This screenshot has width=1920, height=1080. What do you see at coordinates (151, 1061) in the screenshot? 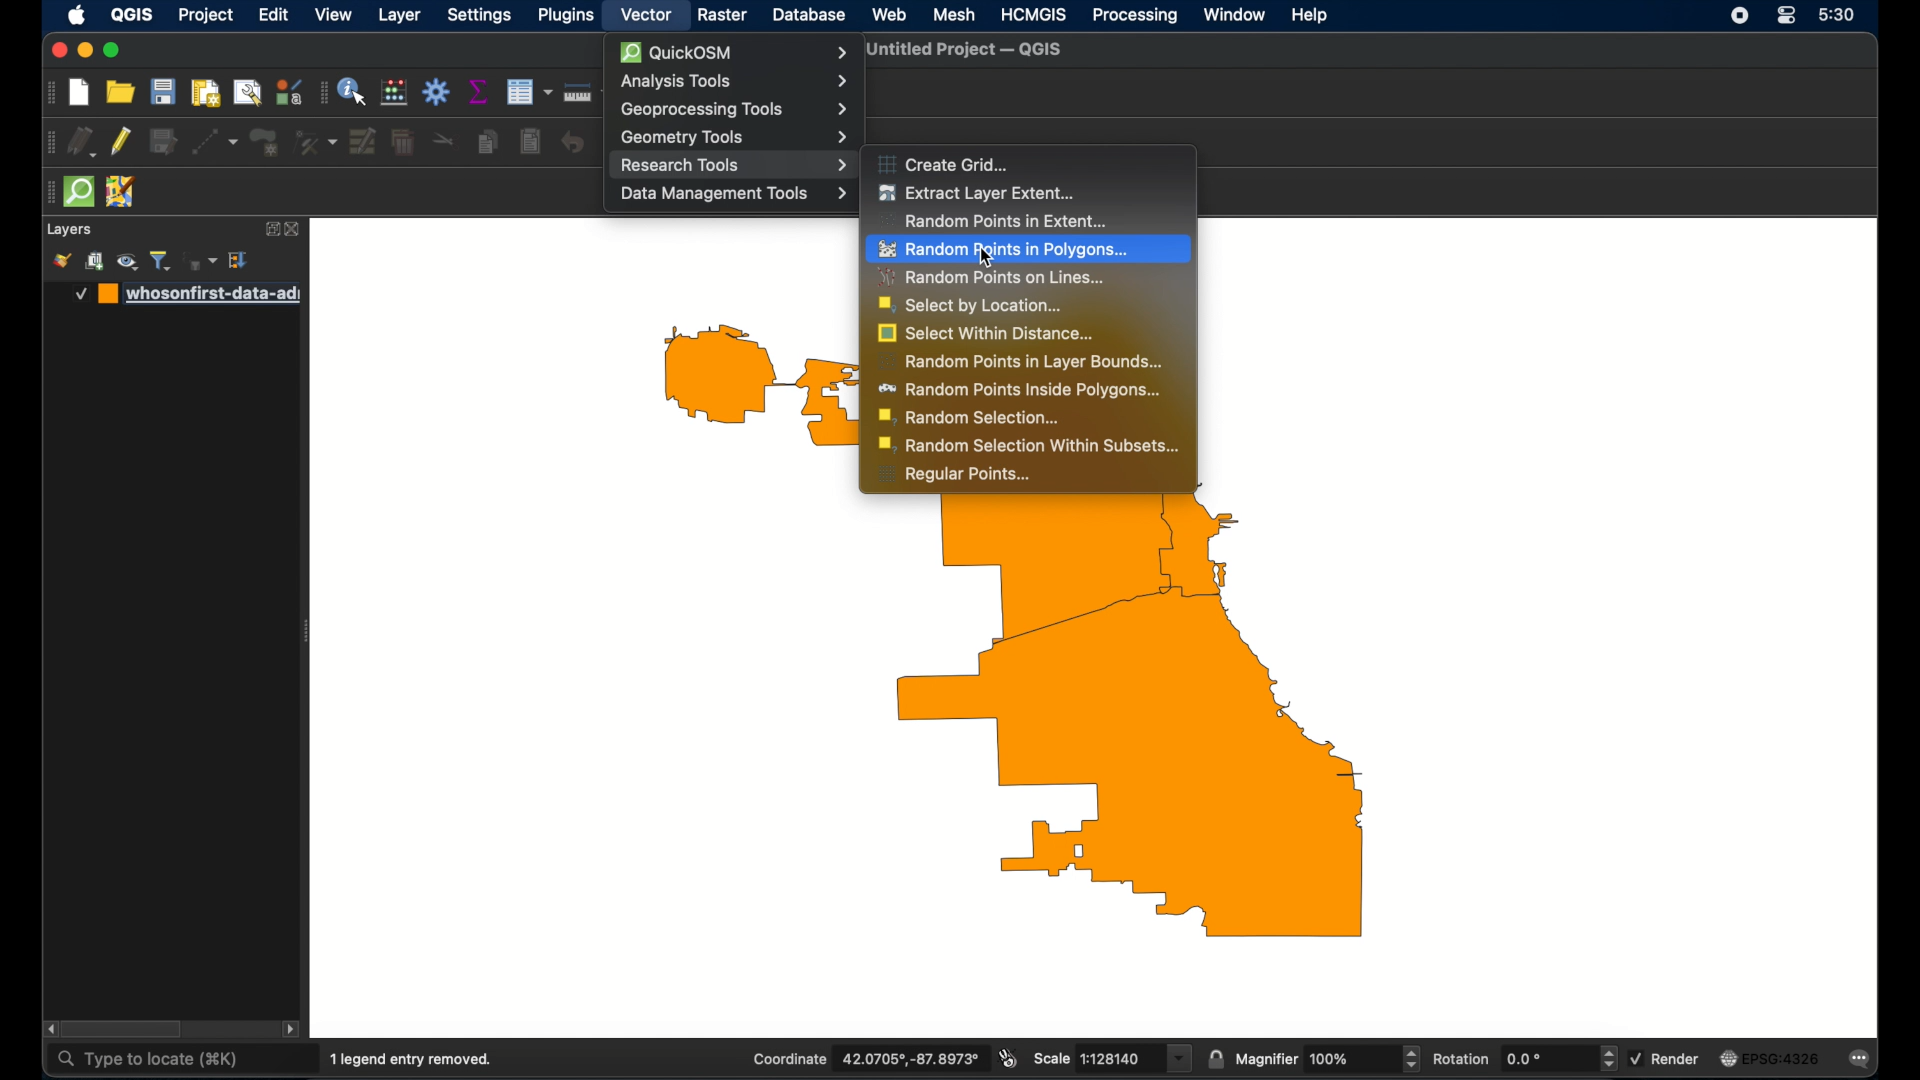
I see `type to locate` at bounding box center [151, 1061].